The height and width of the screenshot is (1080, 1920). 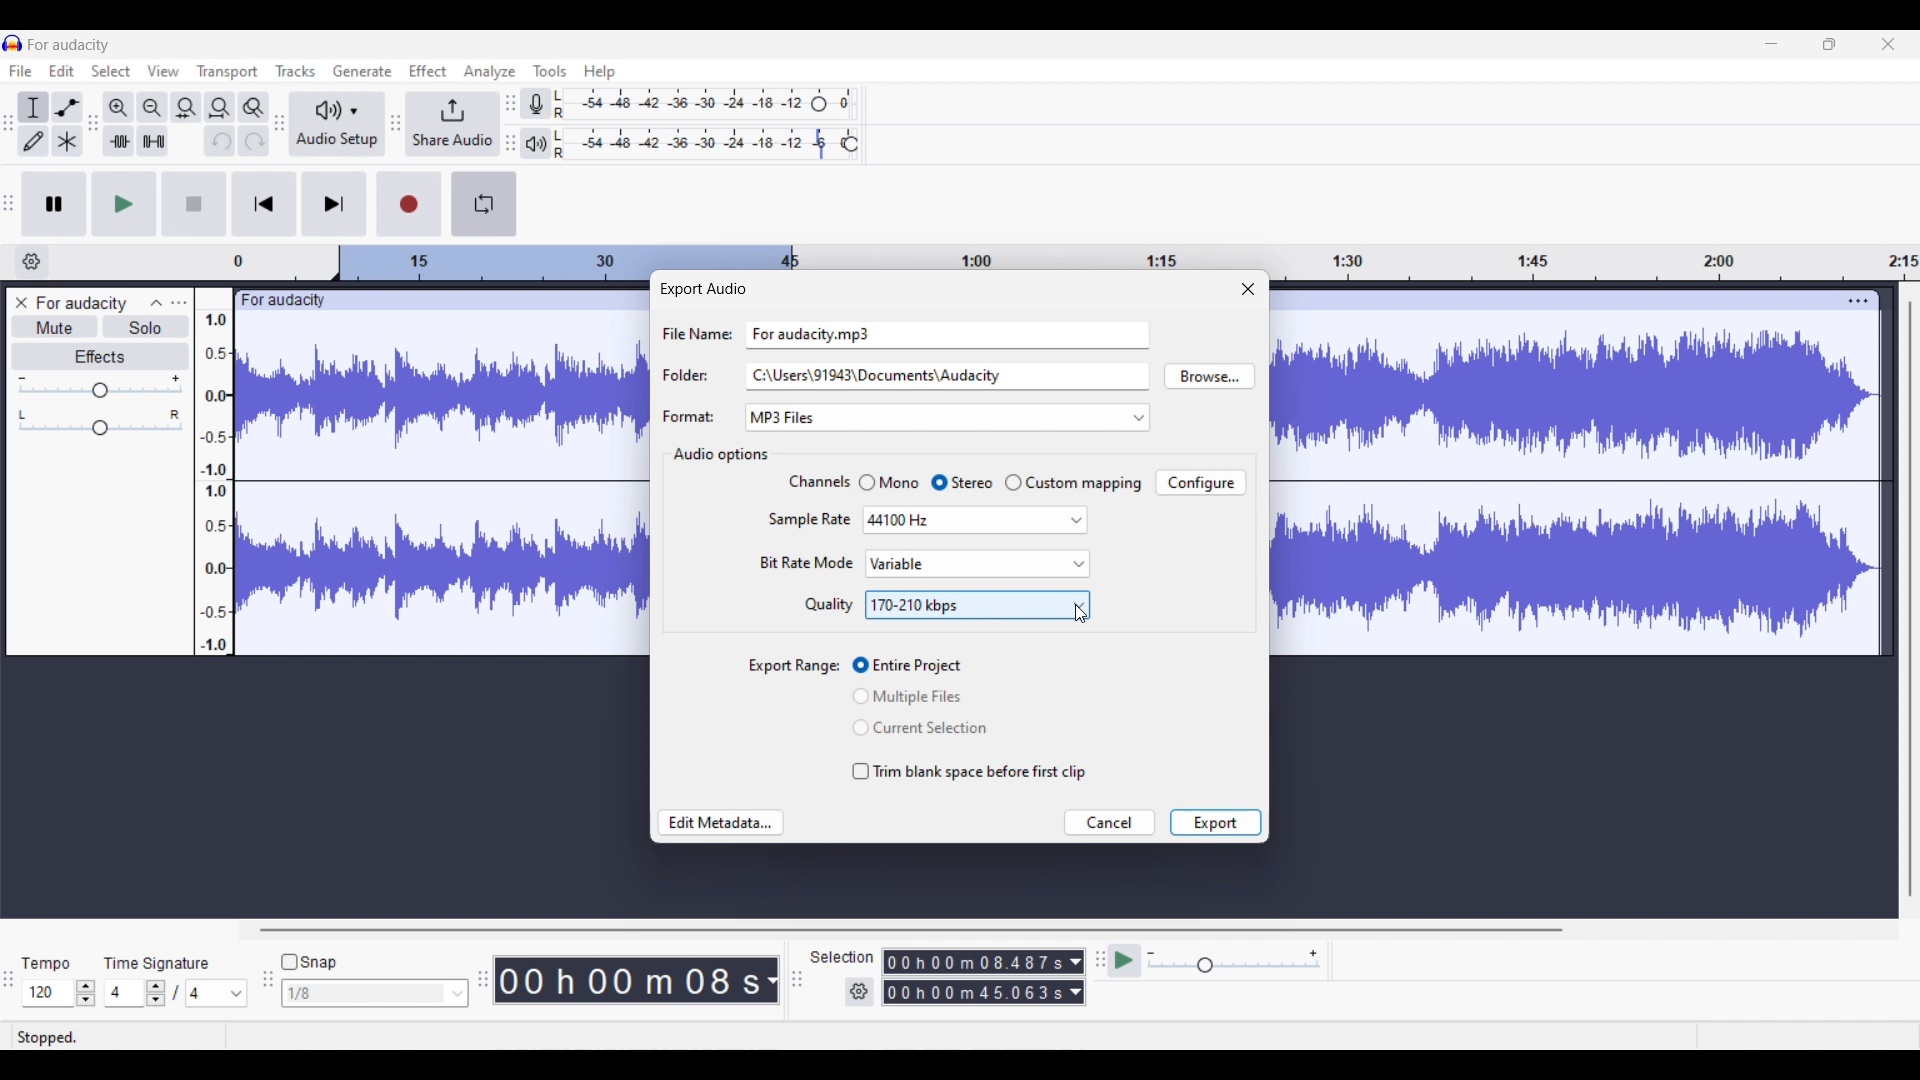 I want to click on Tempo settings, so click(x=45, y=964).